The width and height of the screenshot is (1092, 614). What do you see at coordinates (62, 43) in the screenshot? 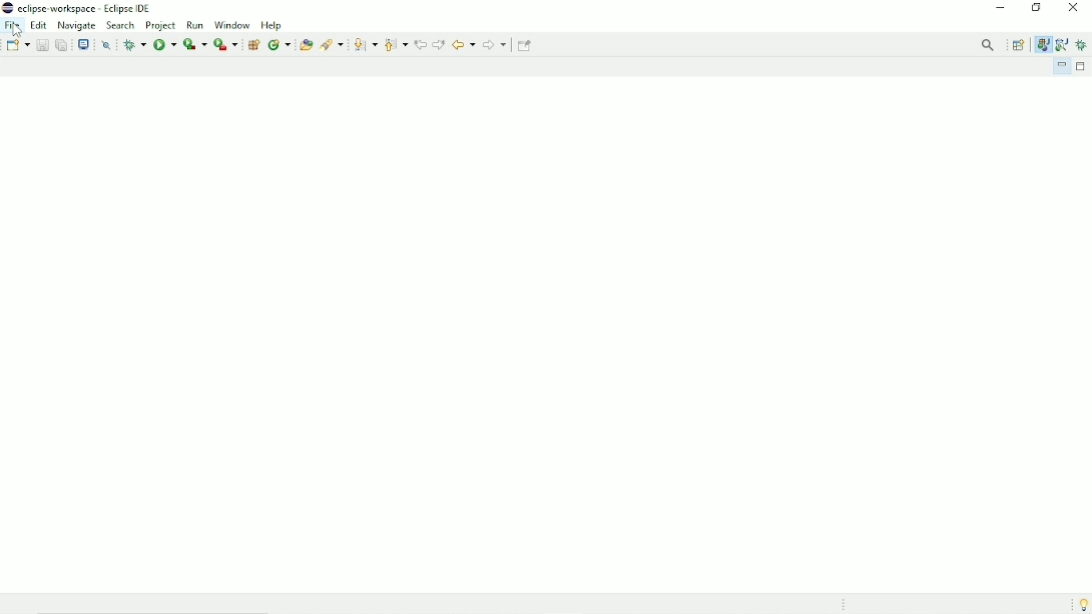
I see `Save all` at bounding box center [62, 43].